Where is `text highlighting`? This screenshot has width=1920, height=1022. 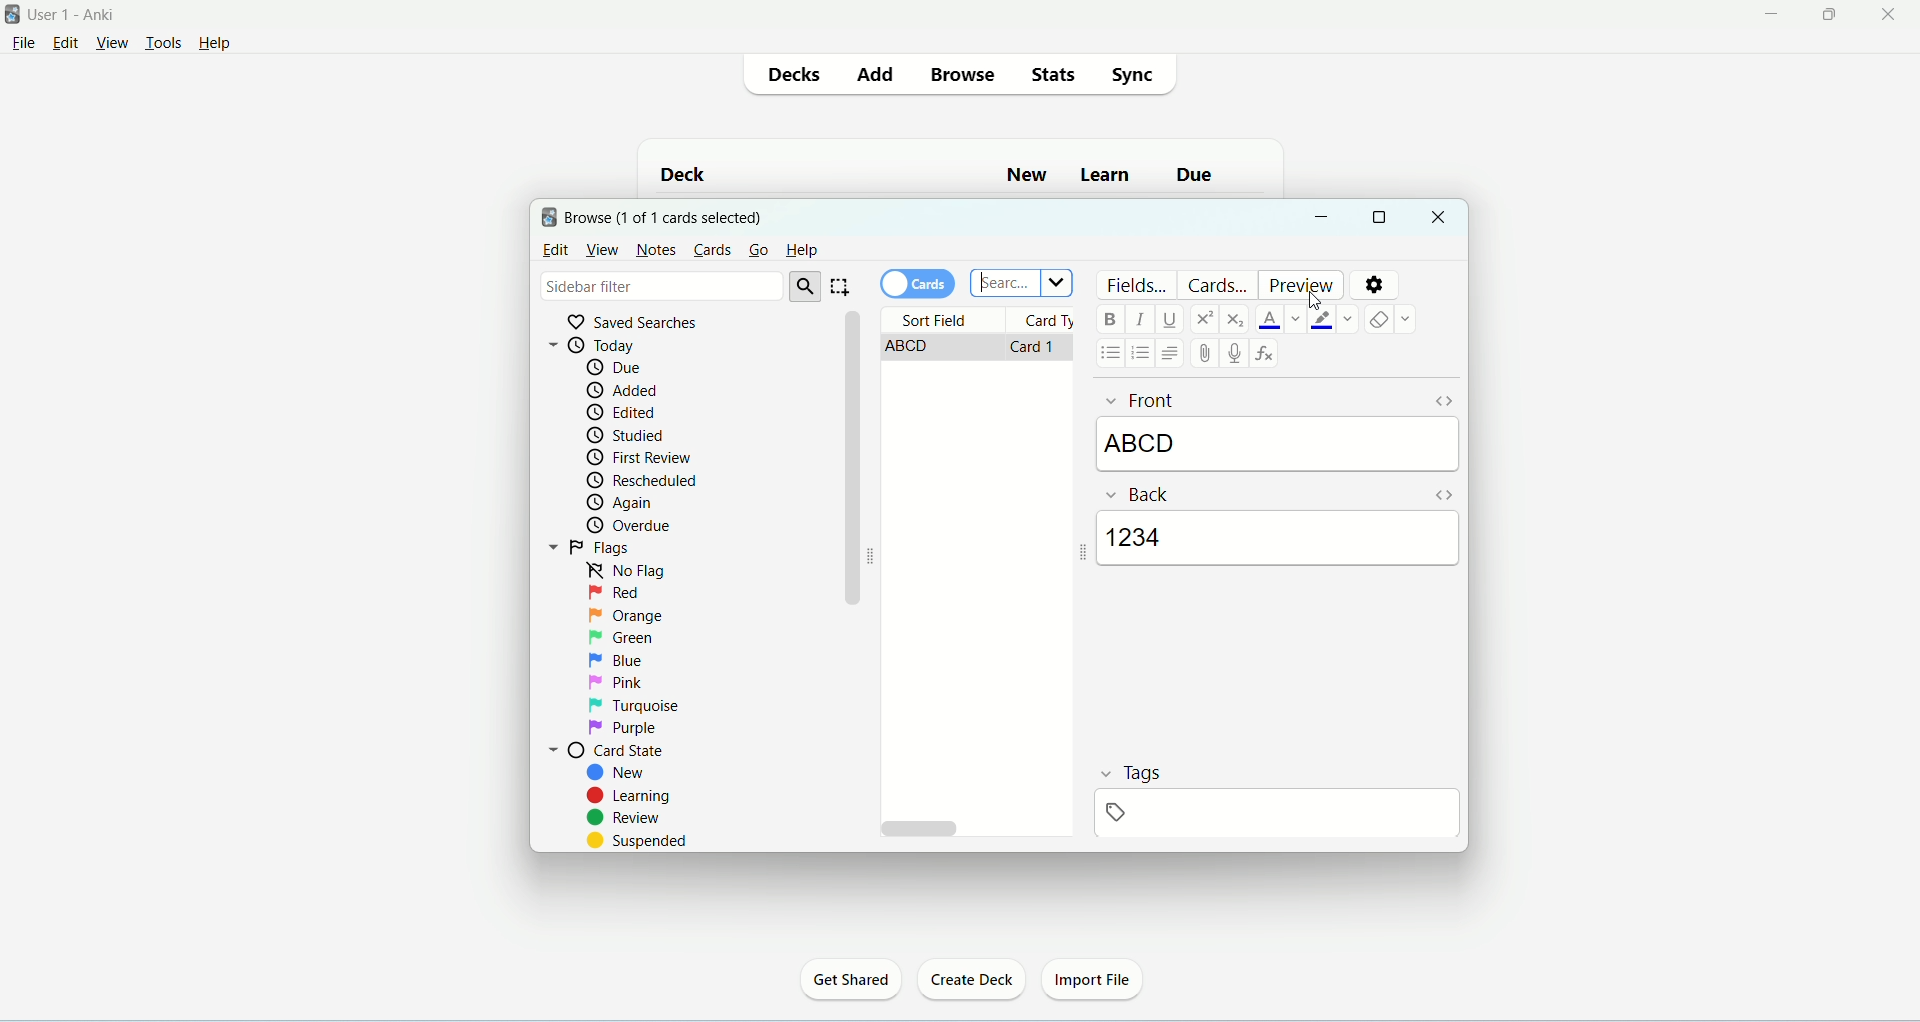 text highlighting is located at coordinates (1332, 320).